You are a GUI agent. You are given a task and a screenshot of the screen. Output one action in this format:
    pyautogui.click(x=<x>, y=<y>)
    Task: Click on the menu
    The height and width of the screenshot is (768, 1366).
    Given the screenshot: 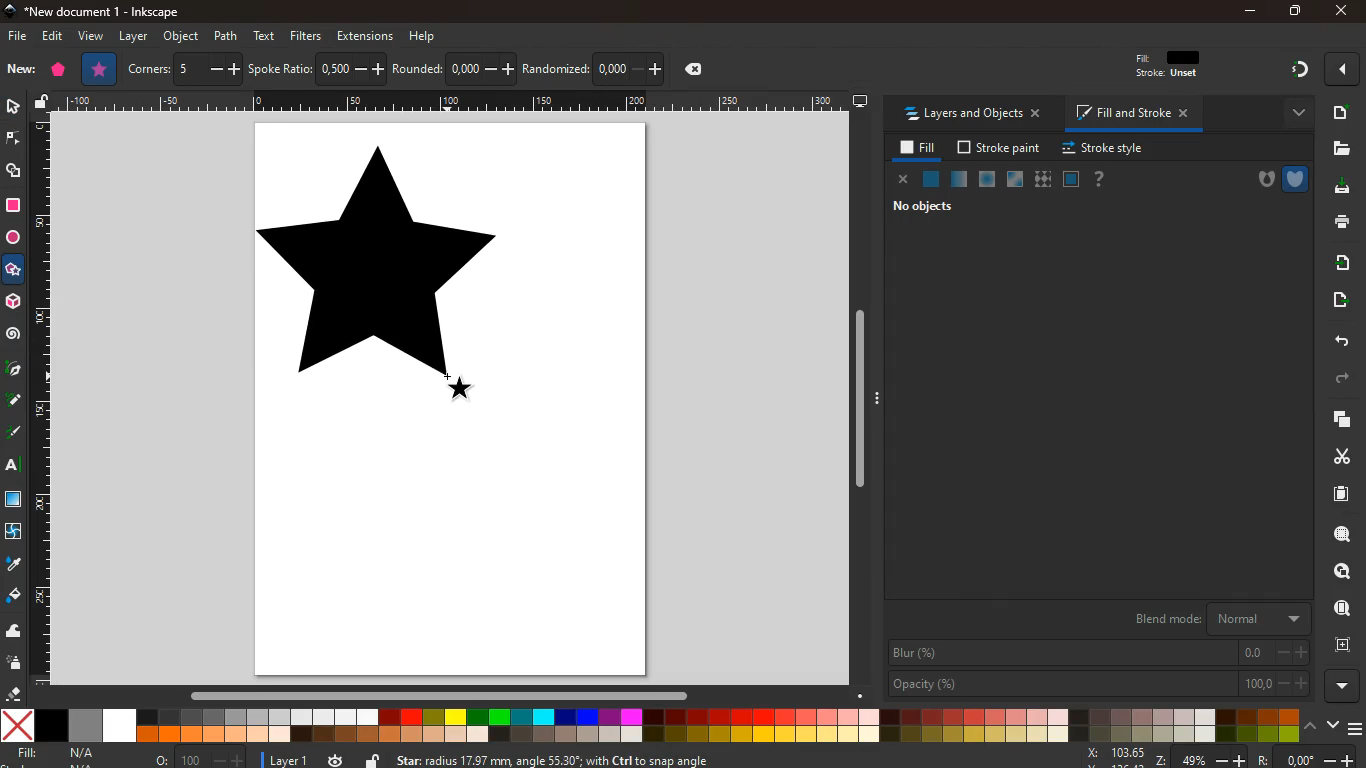 What is the action you would take?
    pyautogui.click(x=1356, y=728)
    